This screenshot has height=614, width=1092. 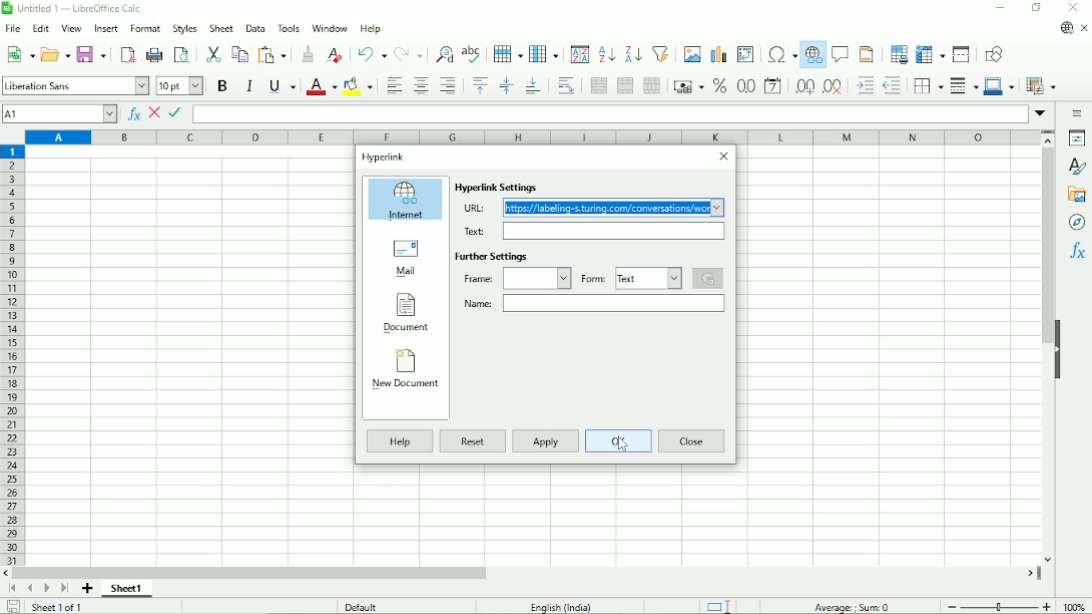 I want to click on Window, so click(x=330, y=28).